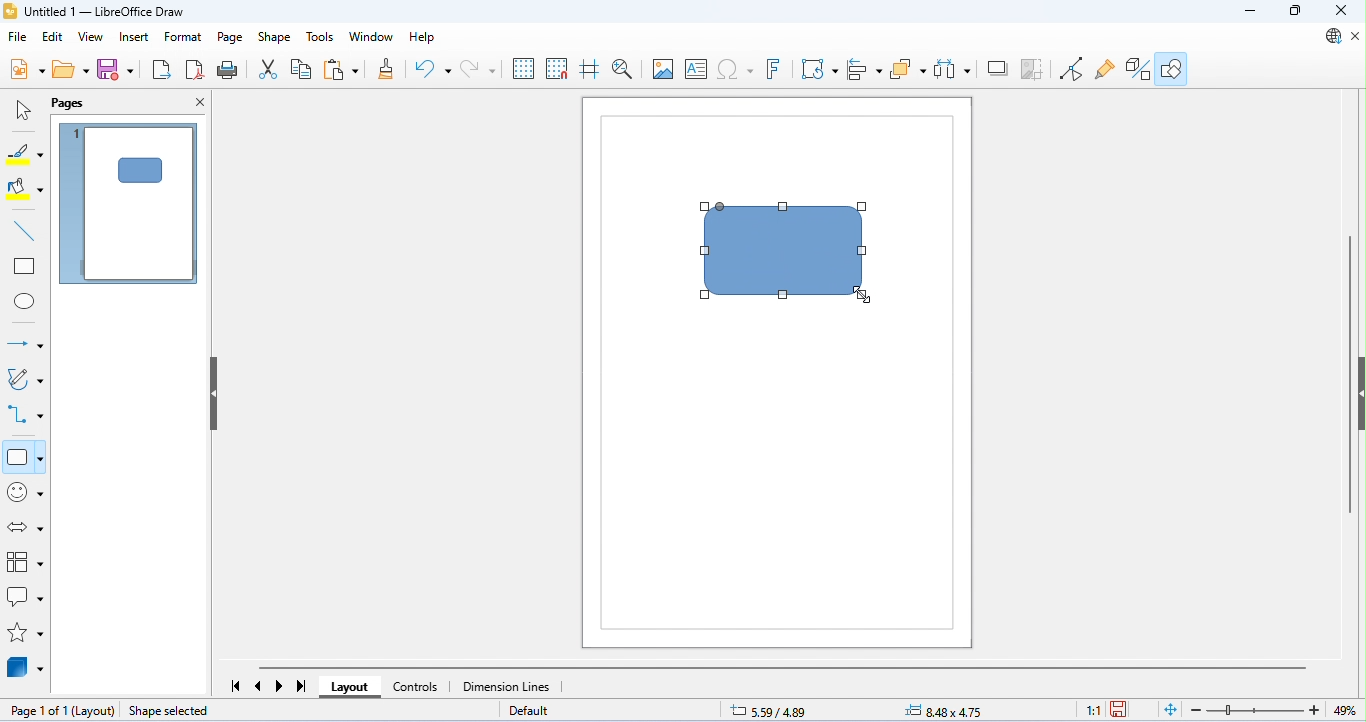  Describe the element at coordinates (139, 170) in the screenshot. I see `rounded rectangle appeared in current page` at that location.